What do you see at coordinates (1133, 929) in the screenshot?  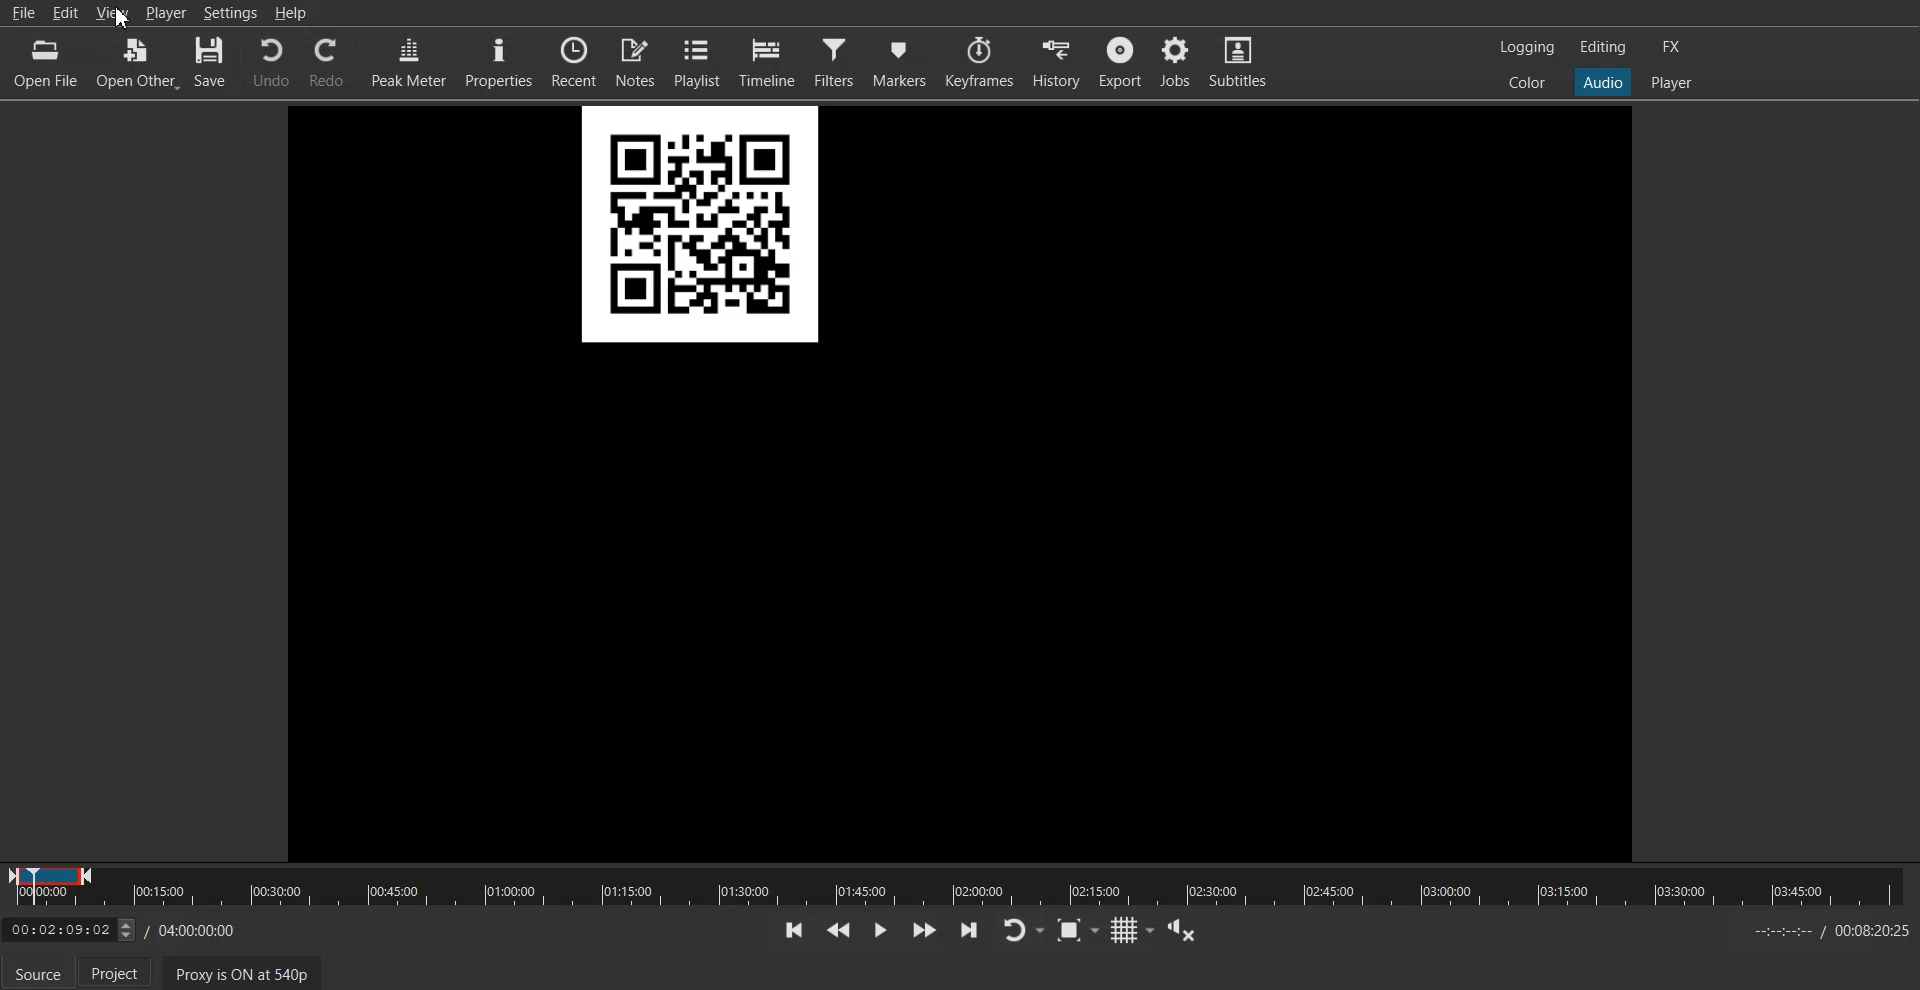 I see `Toggle grid display on the player` at bounding box center [1133, 929].